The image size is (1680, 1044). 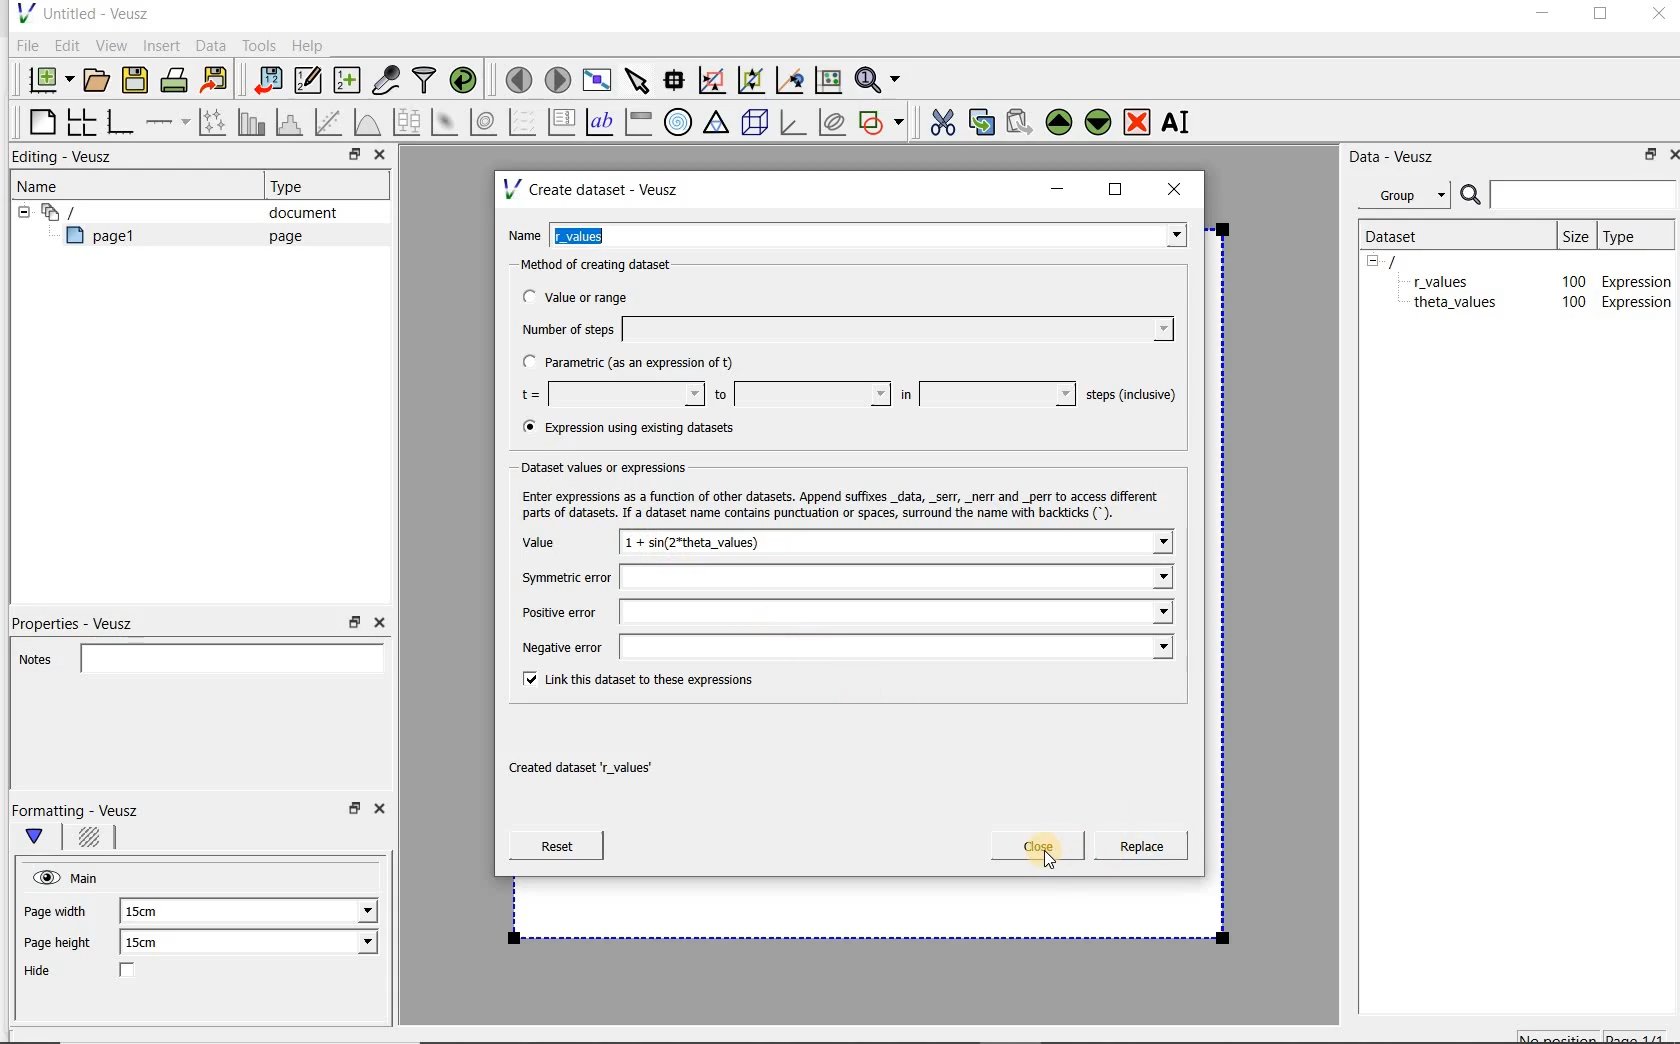 What do you see at coordinates (614, 761) in the screenshot?
I see `| Created dataset ‘theta_values"` at bounding box center [614, 761].